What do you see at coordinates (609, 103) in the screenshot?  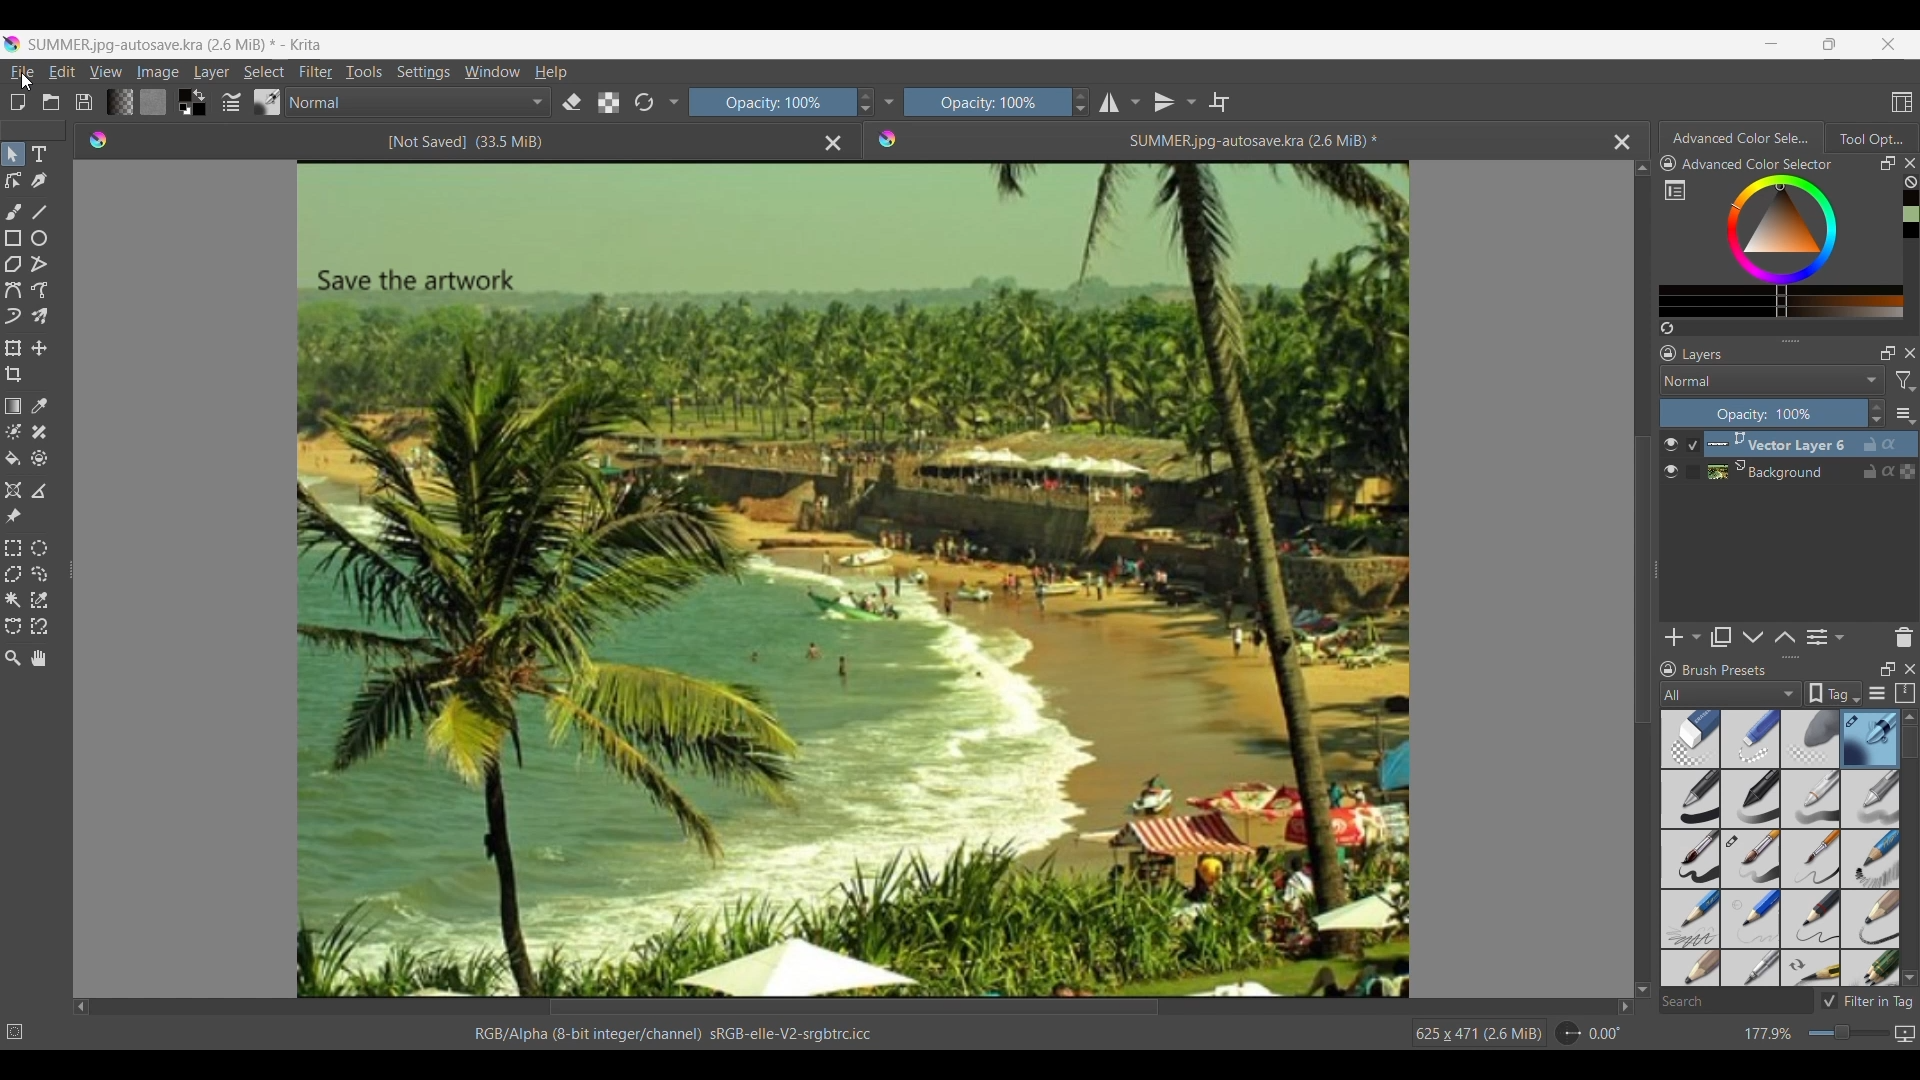 I see `Preserve Alpha` at bounding box center [609, 103].